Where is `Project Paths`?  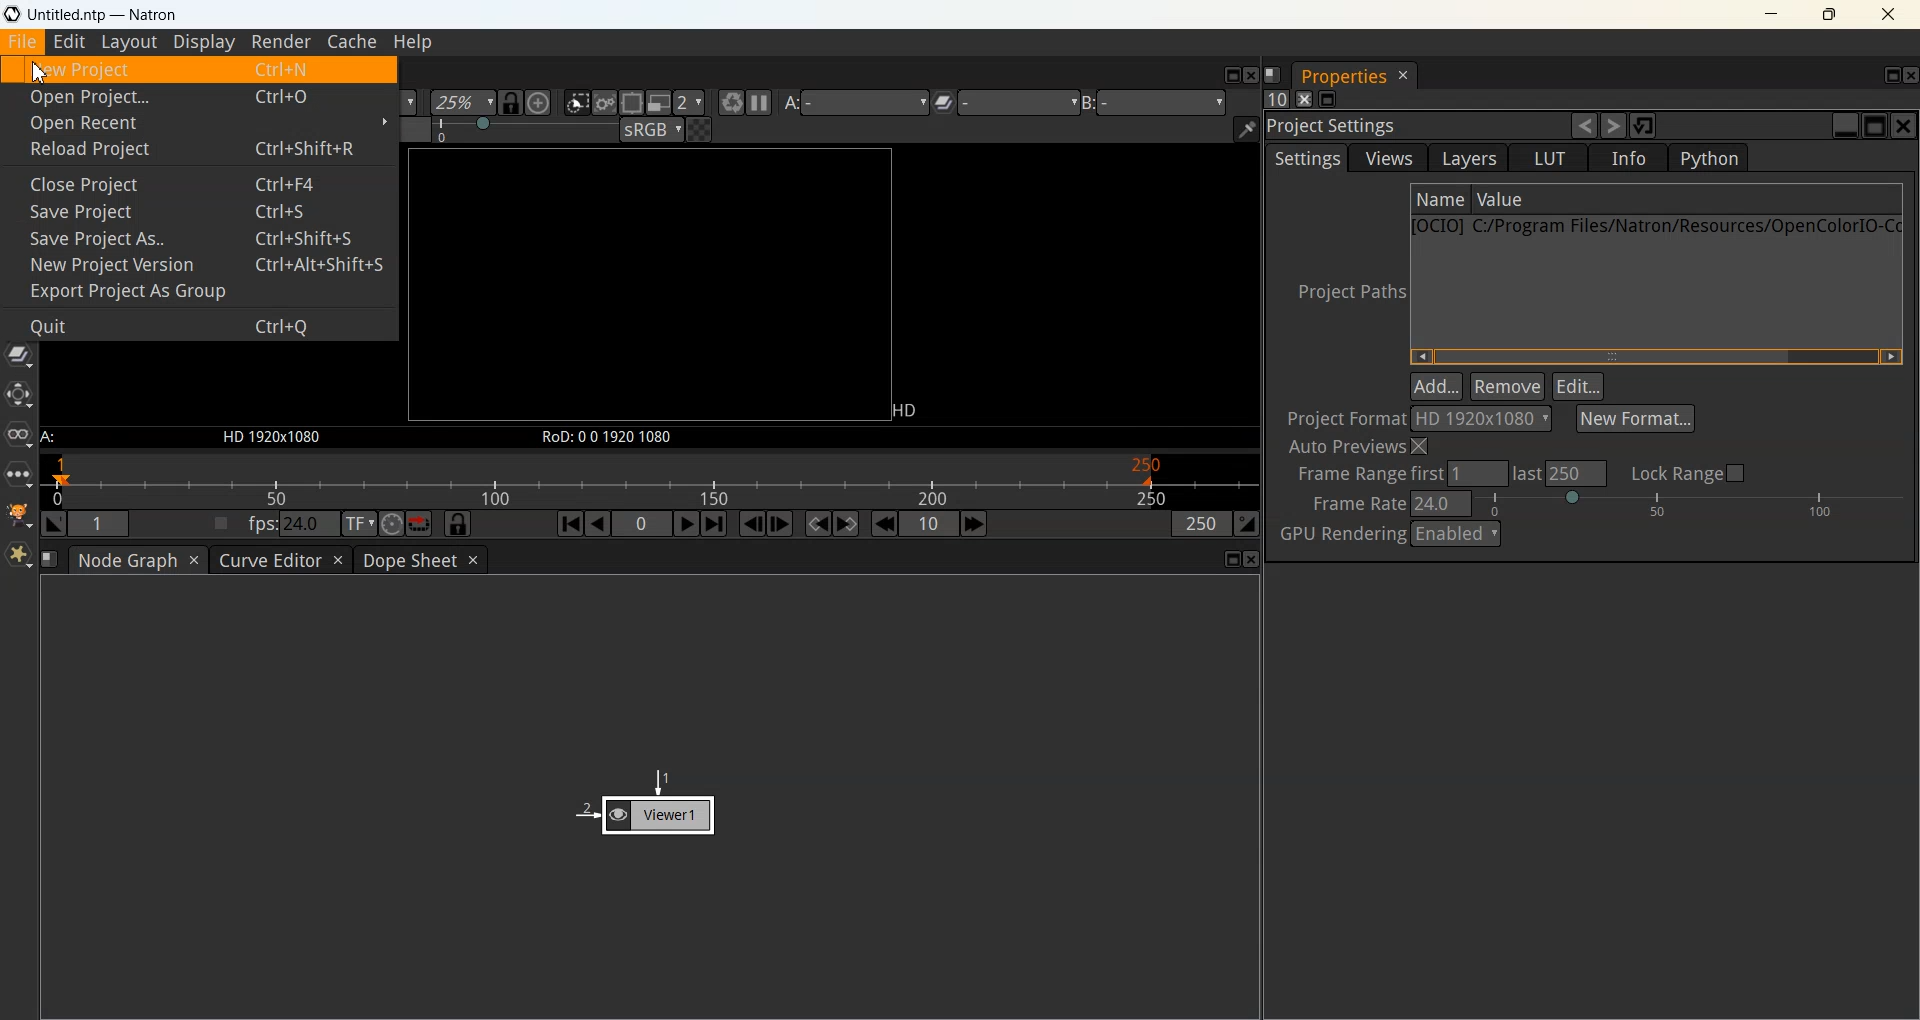 Project Paths is located at coordinates (1344, 291).